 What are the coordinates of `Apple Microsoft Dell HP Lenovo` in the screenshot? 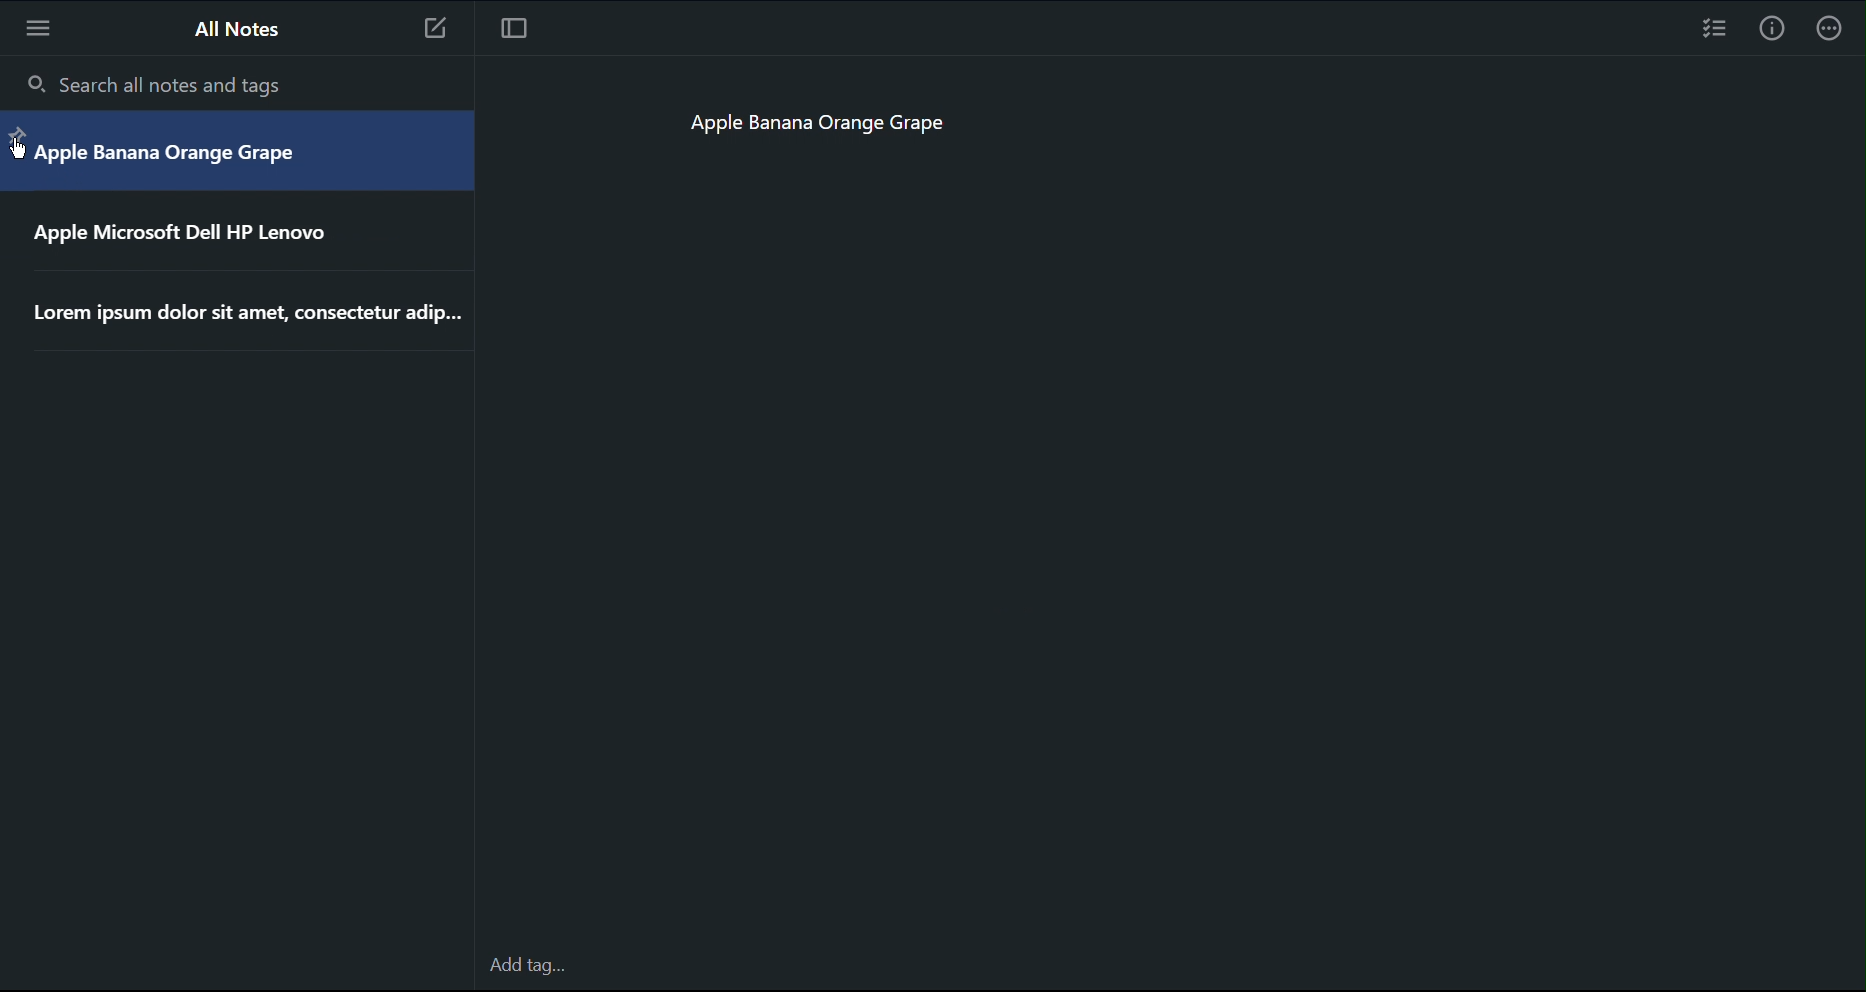 It's located at (188, 232).